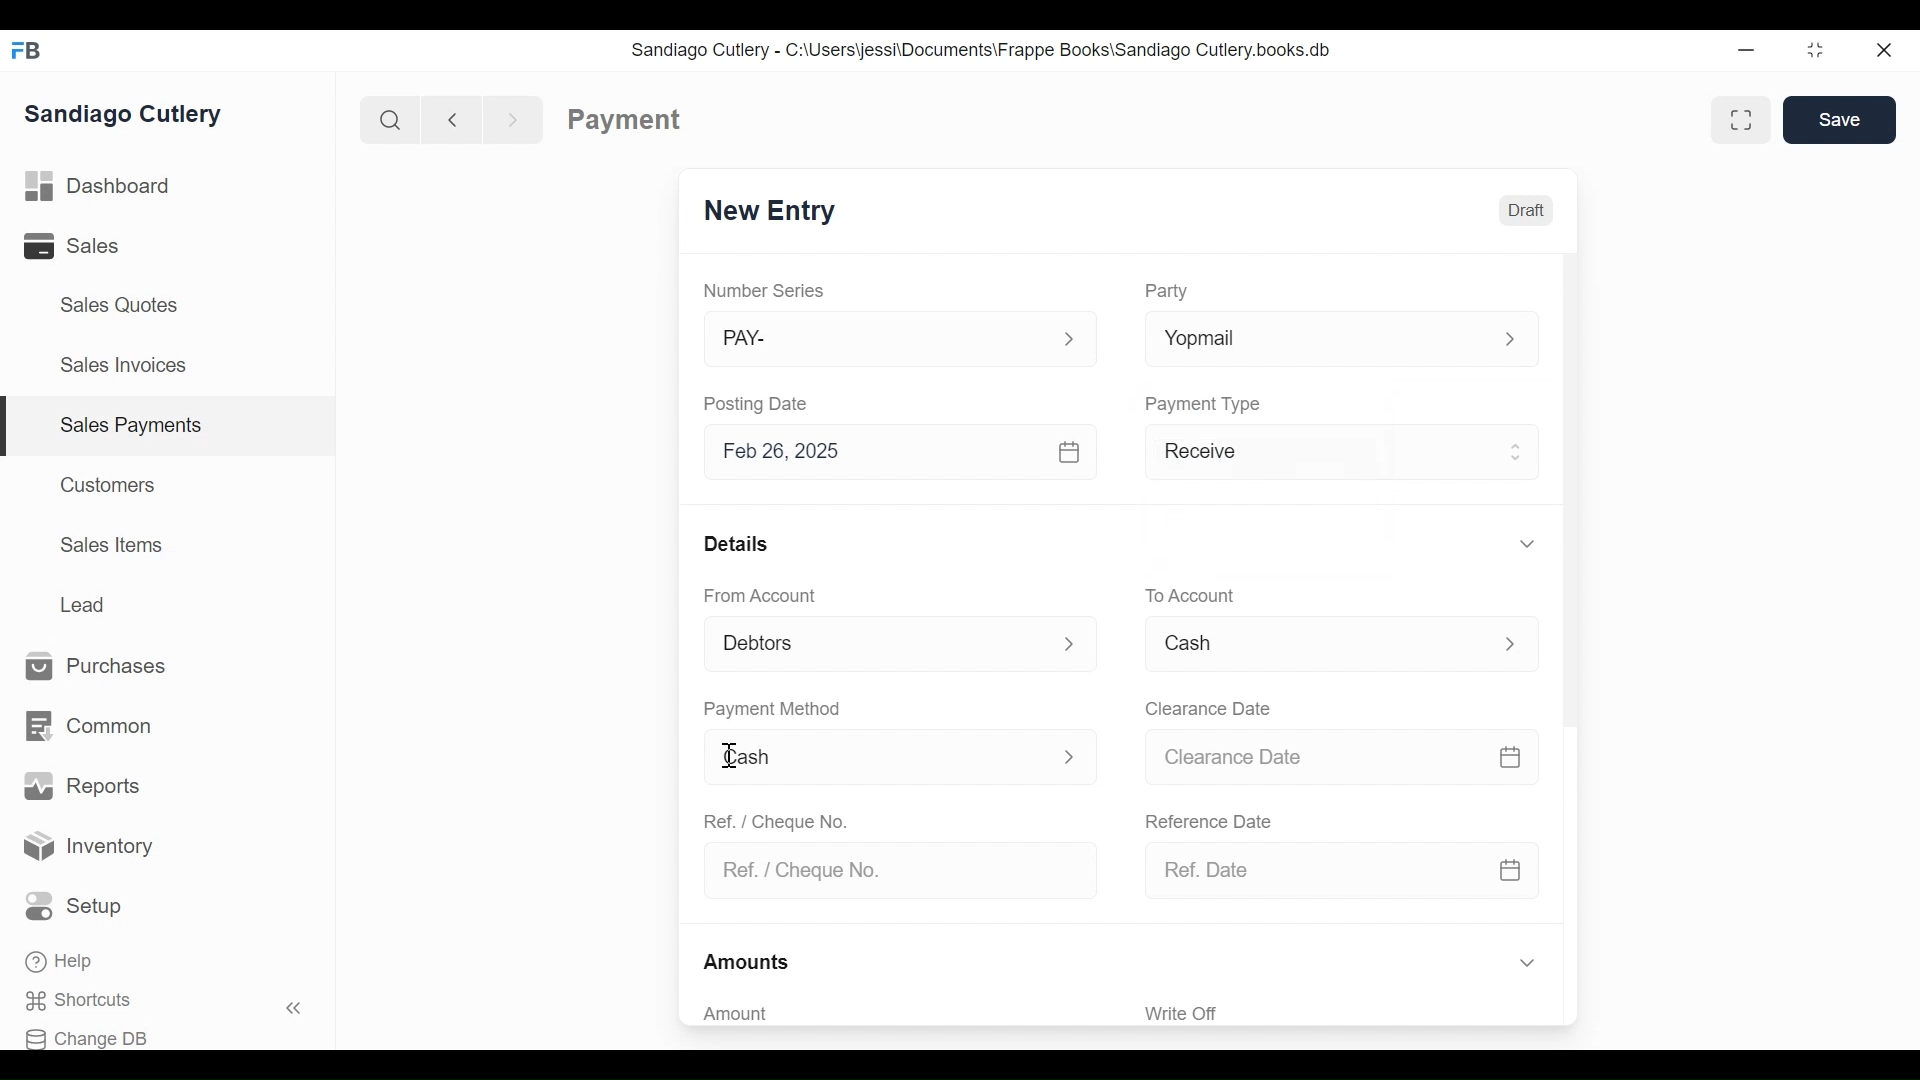 This screenshot has height=1080, width=1920. What do you see at coordinates (112, 545) in the screenshot?
I see `Sales Items` at bounding box center [112, 545].